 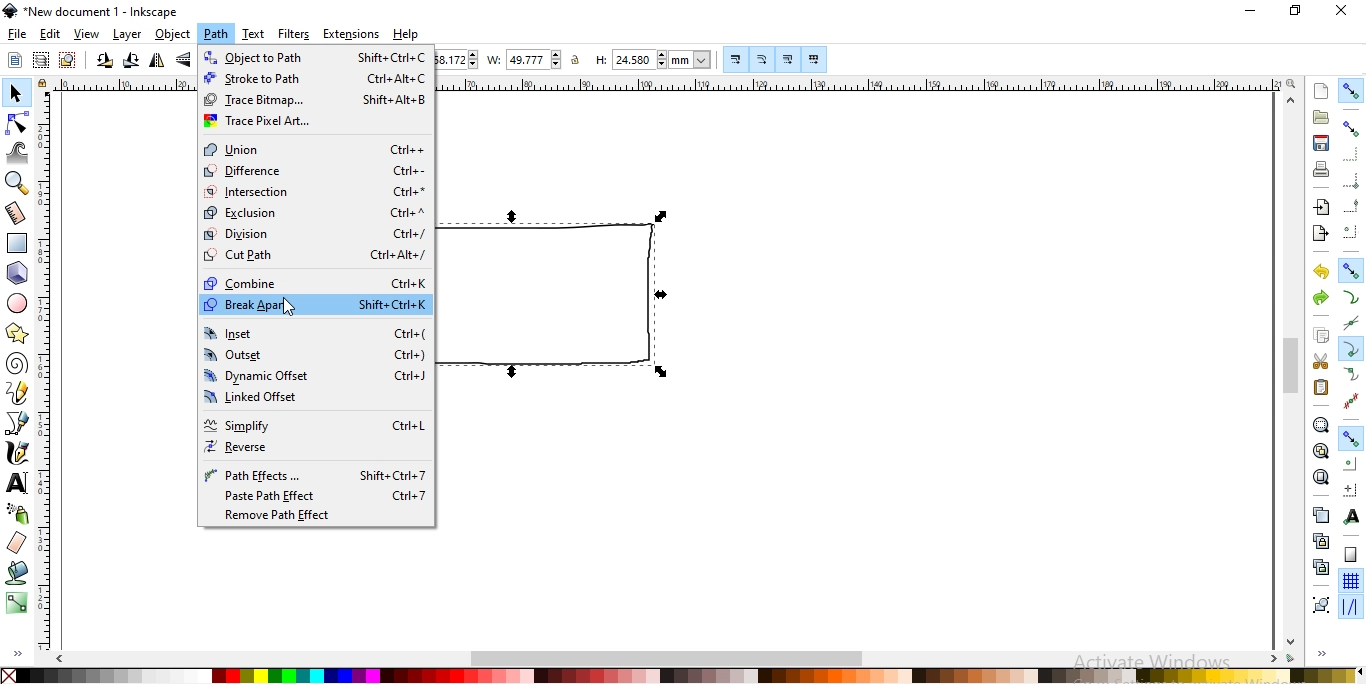 What do you see at coordinates (1351, 401) in the screenshot?
I see `` at bounding box center [1351, 401].